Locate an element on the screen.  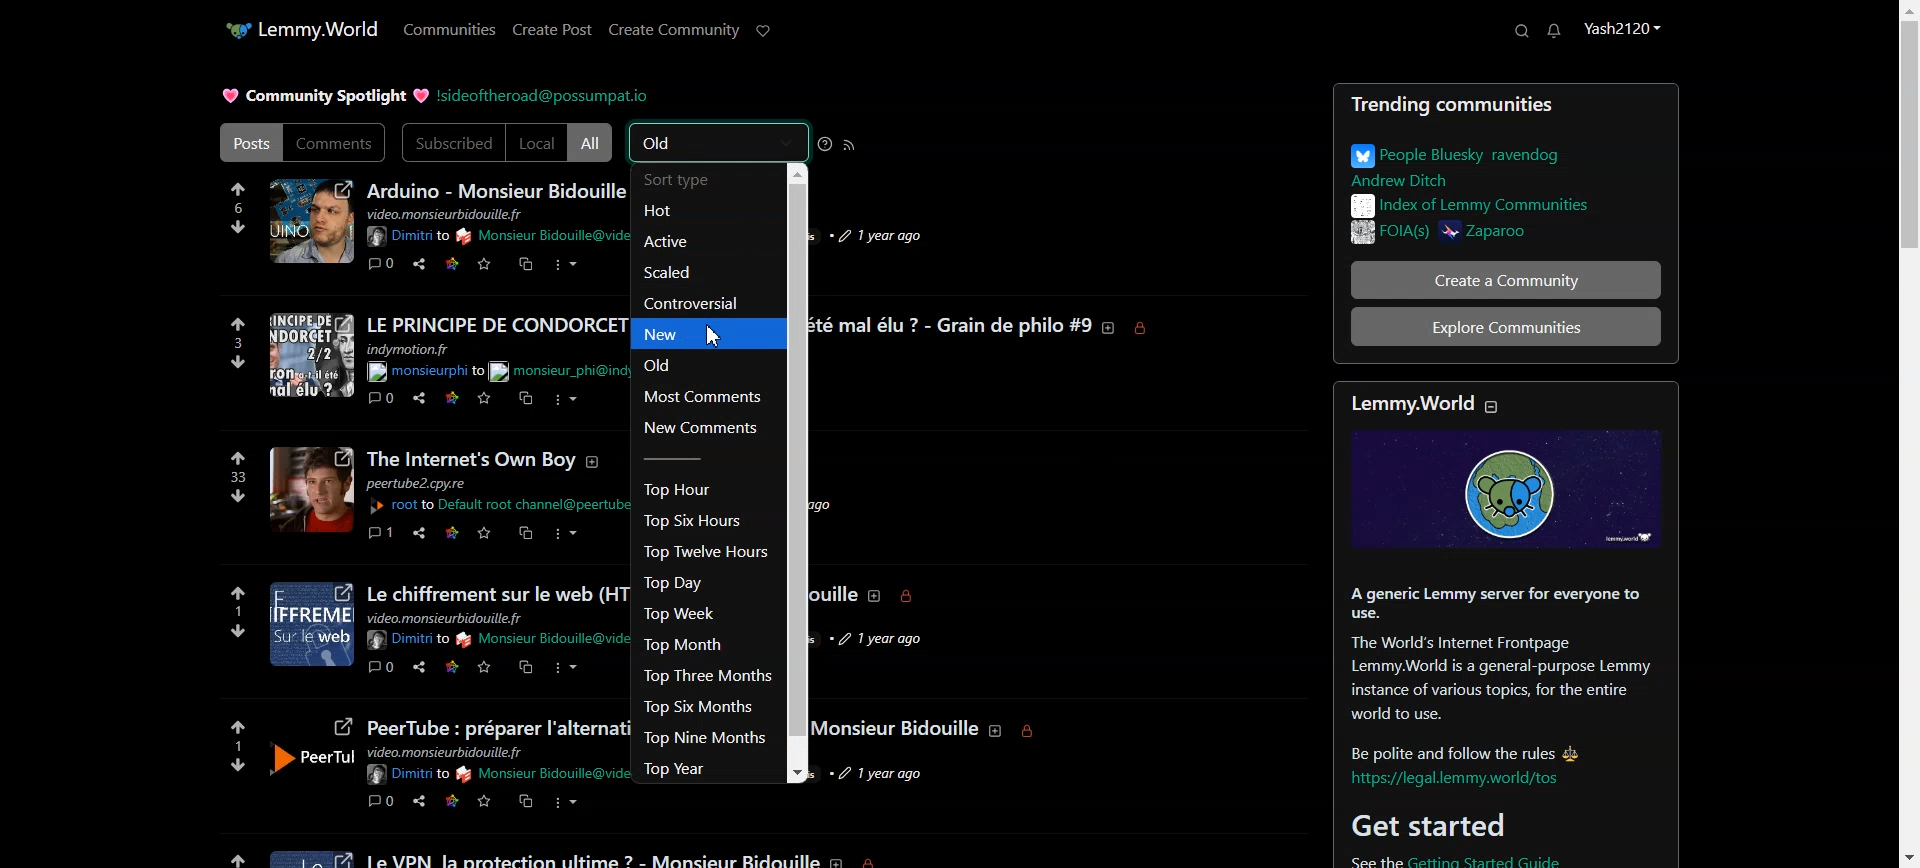
Communities is located at coordinates (450, 29).